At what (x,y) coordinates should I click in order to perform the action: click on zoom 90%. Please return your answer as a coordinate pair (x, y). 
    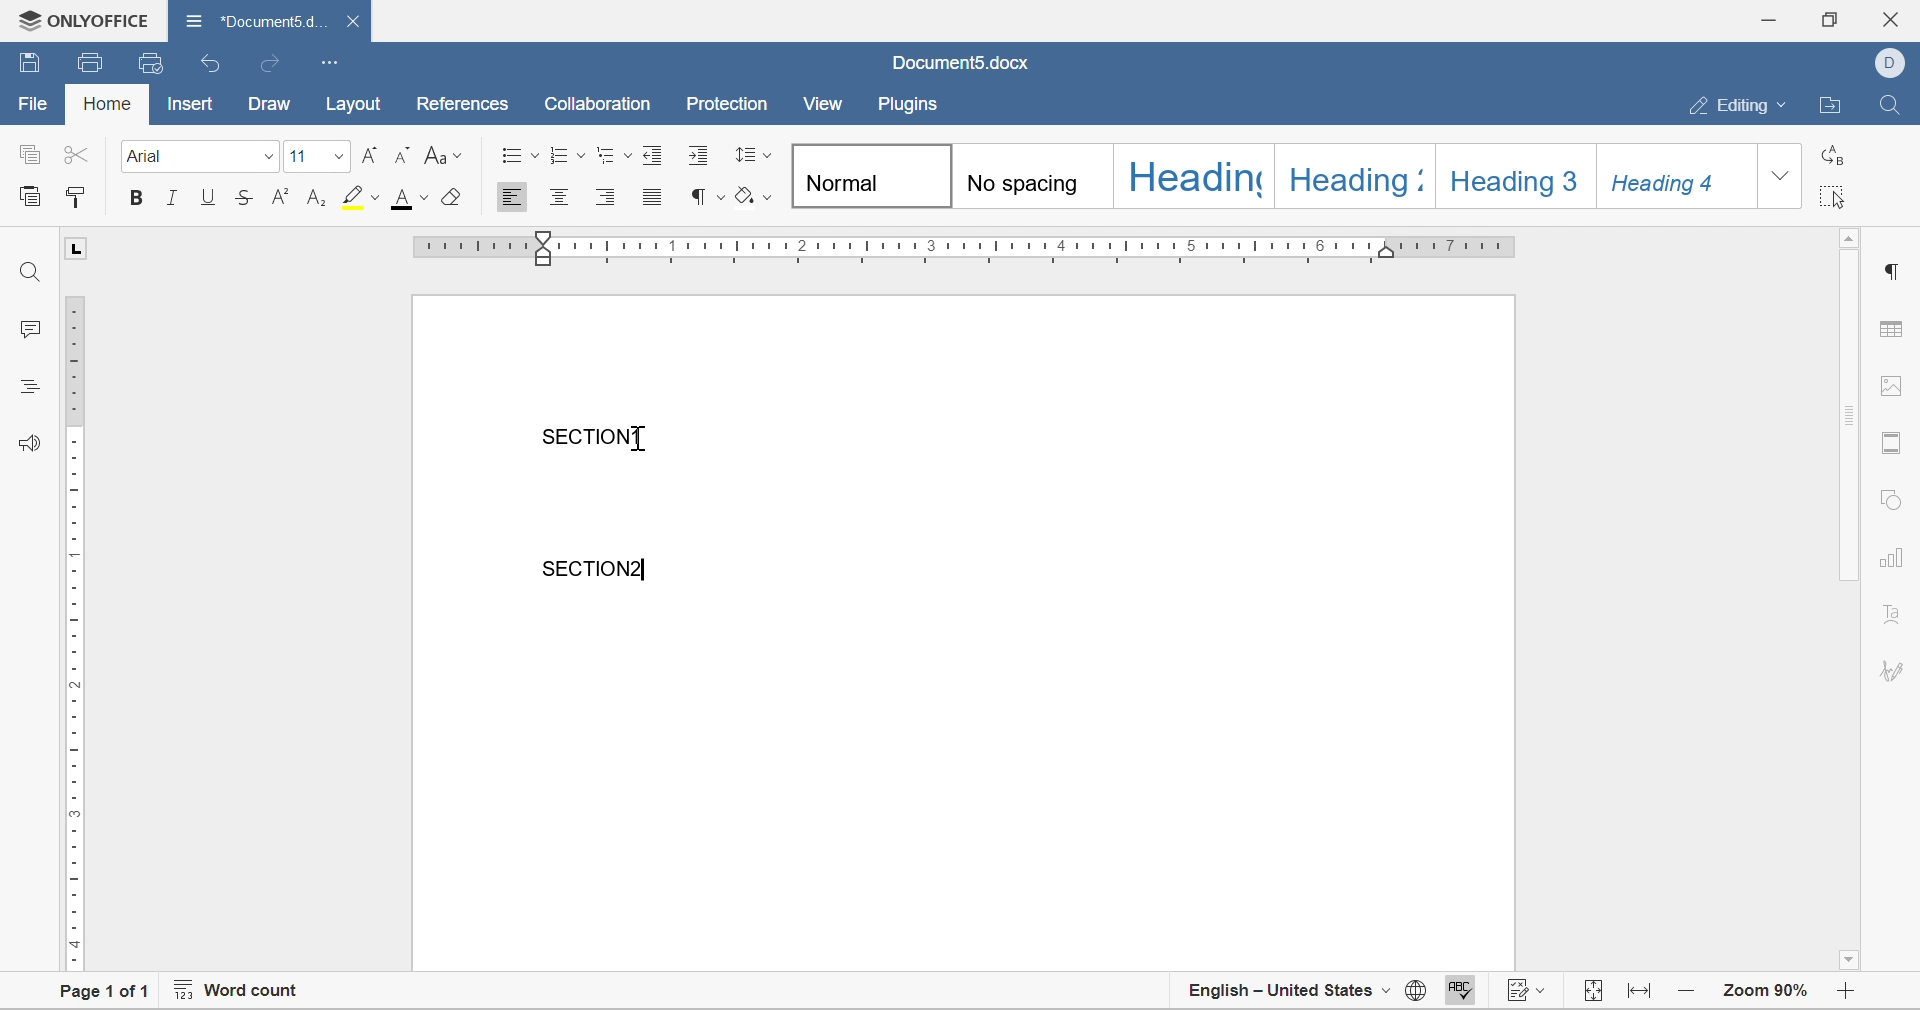
    Looking at the image, I should click on (1765, 989).